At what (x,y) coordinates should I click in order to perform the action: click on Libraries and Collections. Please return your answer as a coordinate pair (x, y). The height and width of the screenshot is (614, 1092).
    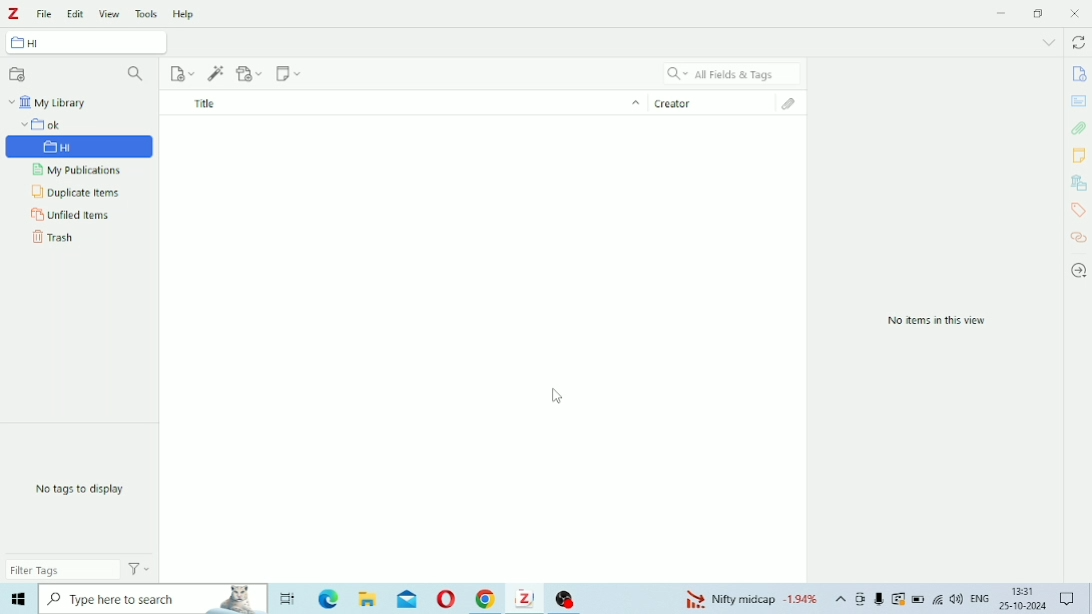
    Looking at the image, I should click on (1077, 183).